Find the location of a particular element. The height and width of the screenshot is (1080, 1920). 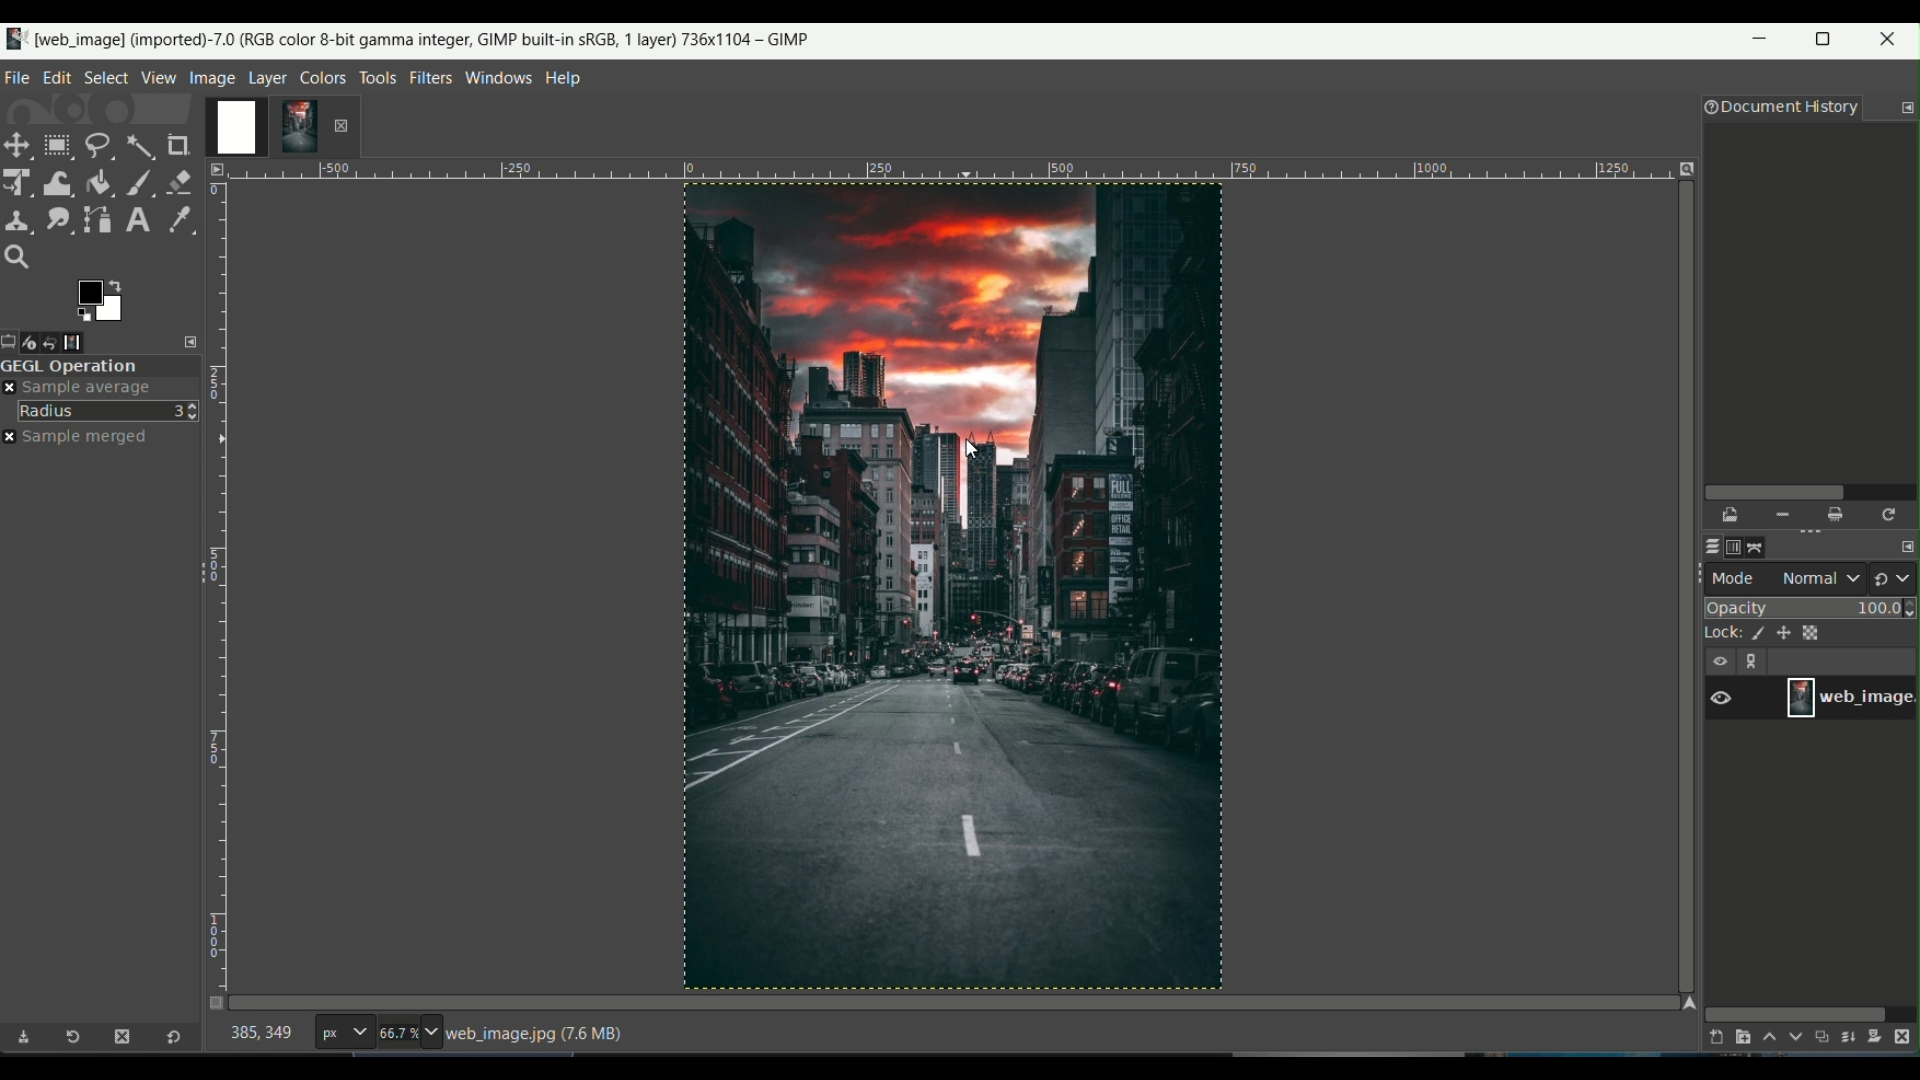

remove the selected entry is located at coordinates (1781, 515).